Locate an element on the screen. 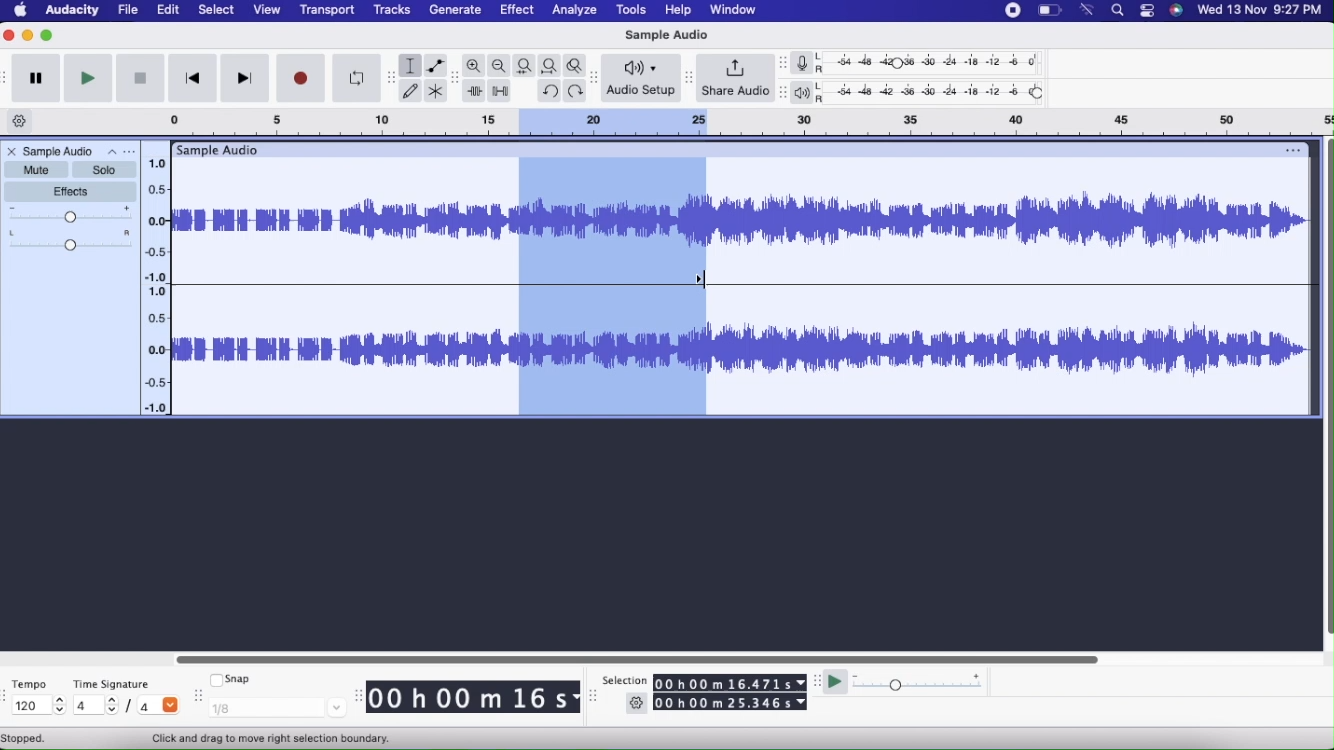 The height and width of the screenshot is (750, 1334). Mute is located at coordinates (35, 169).